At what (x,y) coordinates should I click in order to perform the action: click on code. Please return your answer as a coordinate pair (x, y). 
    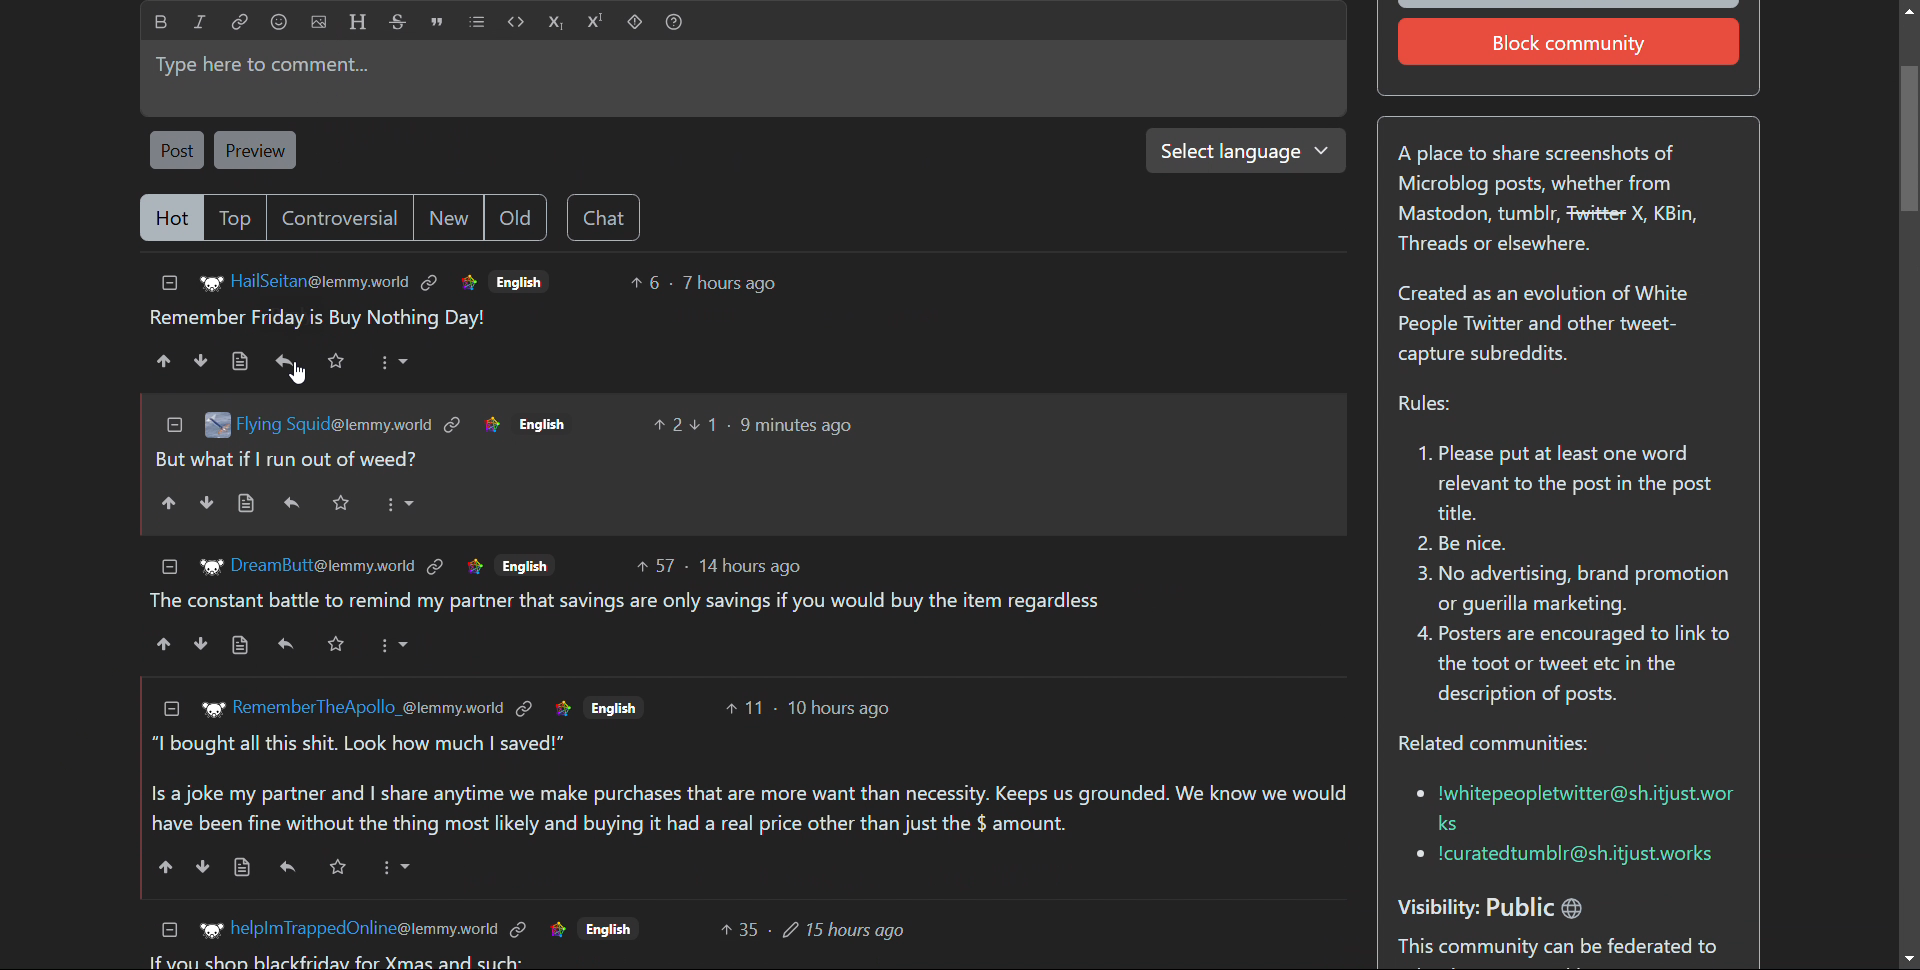
    Looking at the image, I should click on (517, 22).